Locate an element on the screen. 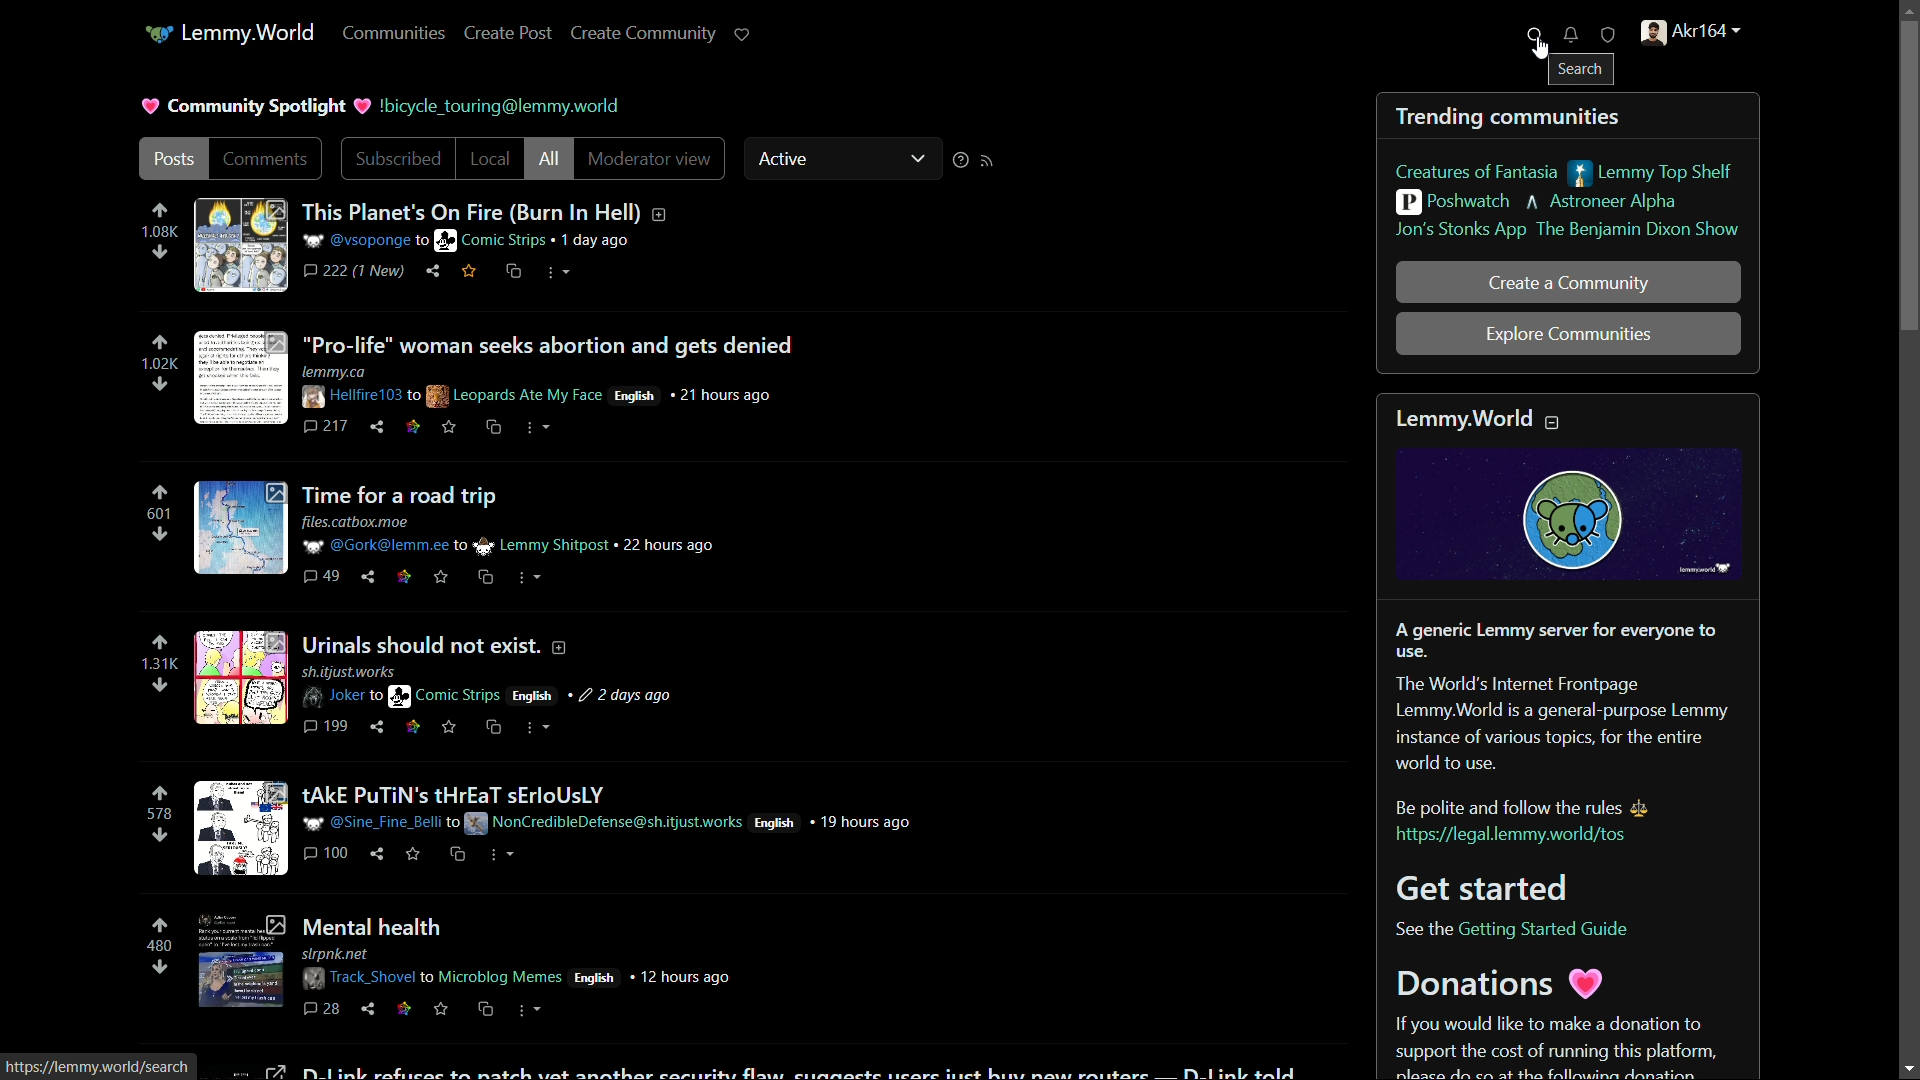 The image size is (1920, 1080). post-5 is located at coordinates (553, 831).